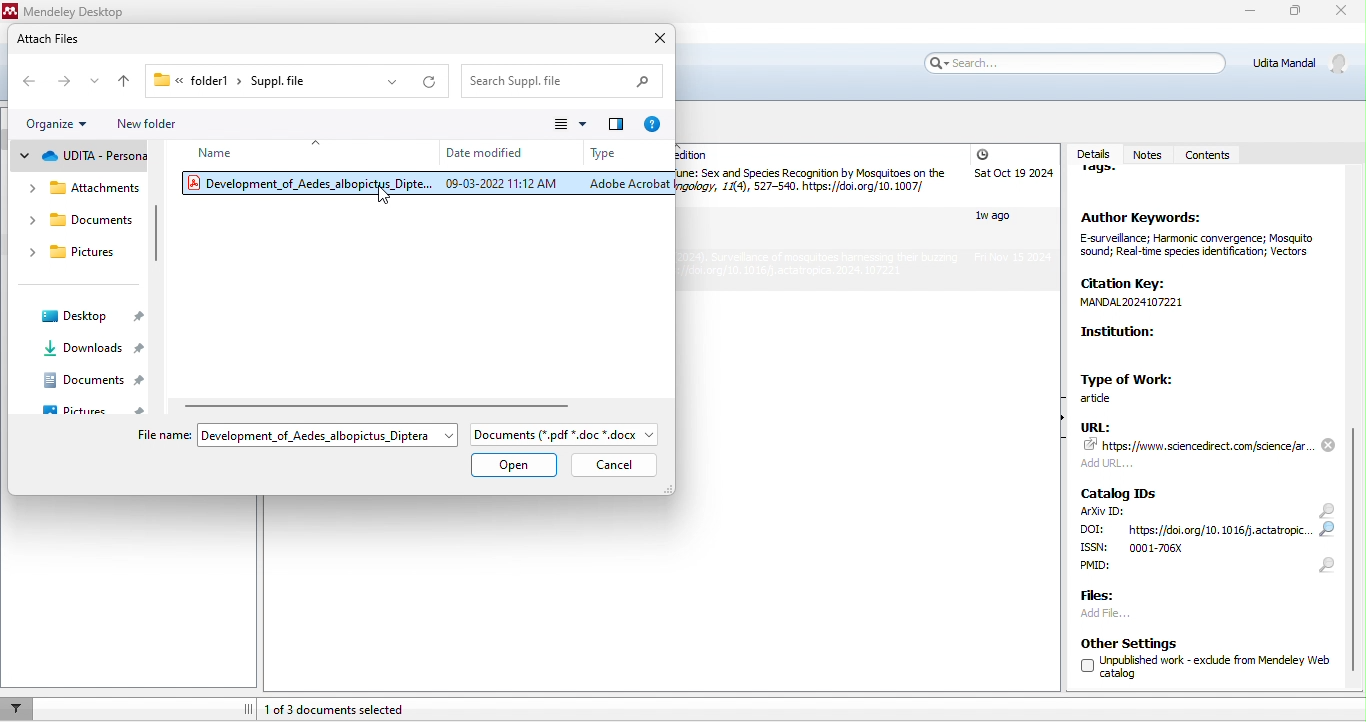 The image size is (1366, 722). What do you see at coordinates (78, 253) in the screenshot?
I see `pictures` at bounding box center [78, 253].